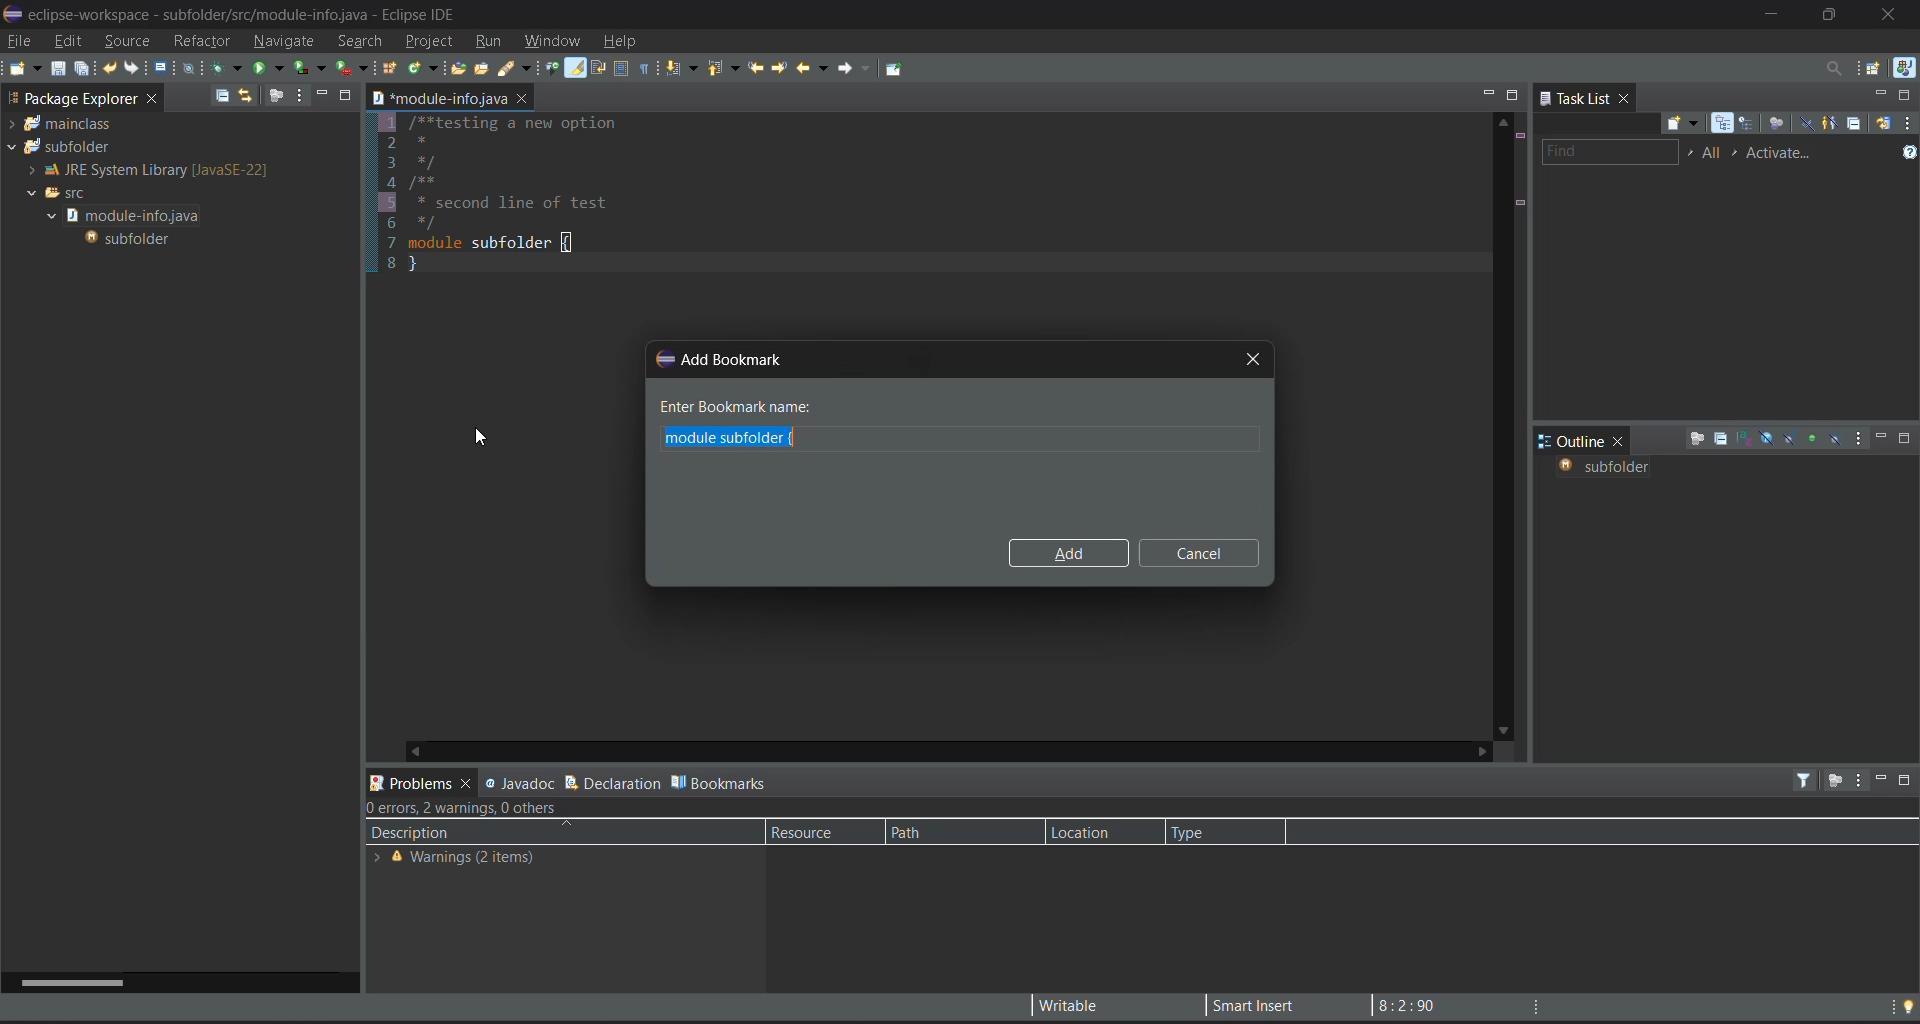  I want to click on description, so click(481, 833).